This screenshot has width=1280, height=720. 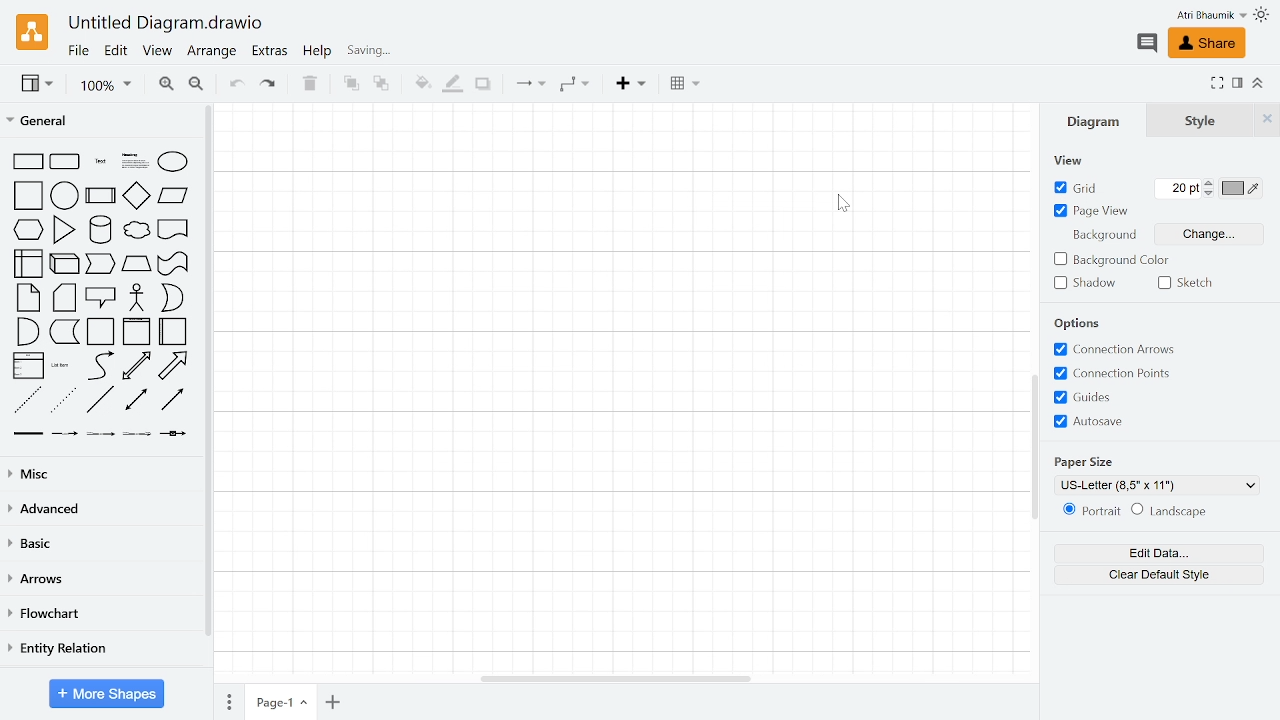 What do you see at coordinates (1086, 285) in the screenshot?
I see `Shadow` at bounding box center [1086, 285].